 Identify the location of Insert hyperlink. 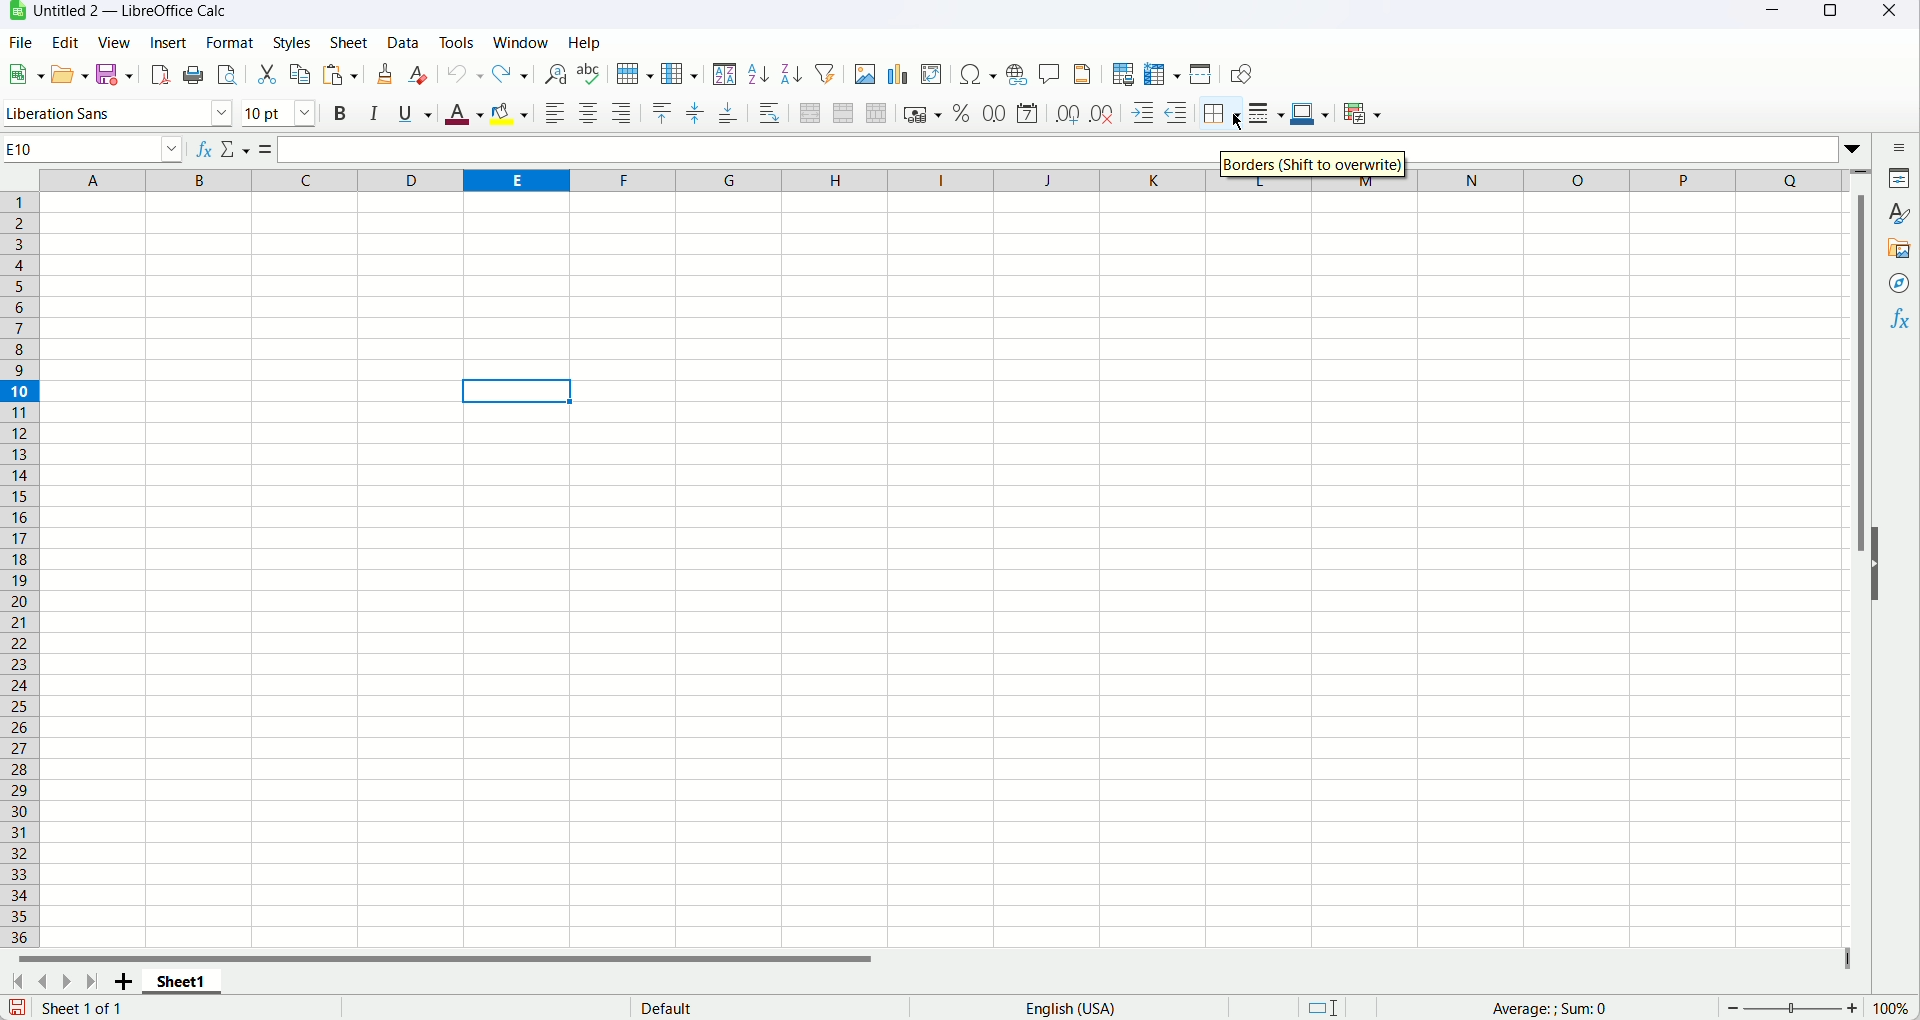
(1019, 75).